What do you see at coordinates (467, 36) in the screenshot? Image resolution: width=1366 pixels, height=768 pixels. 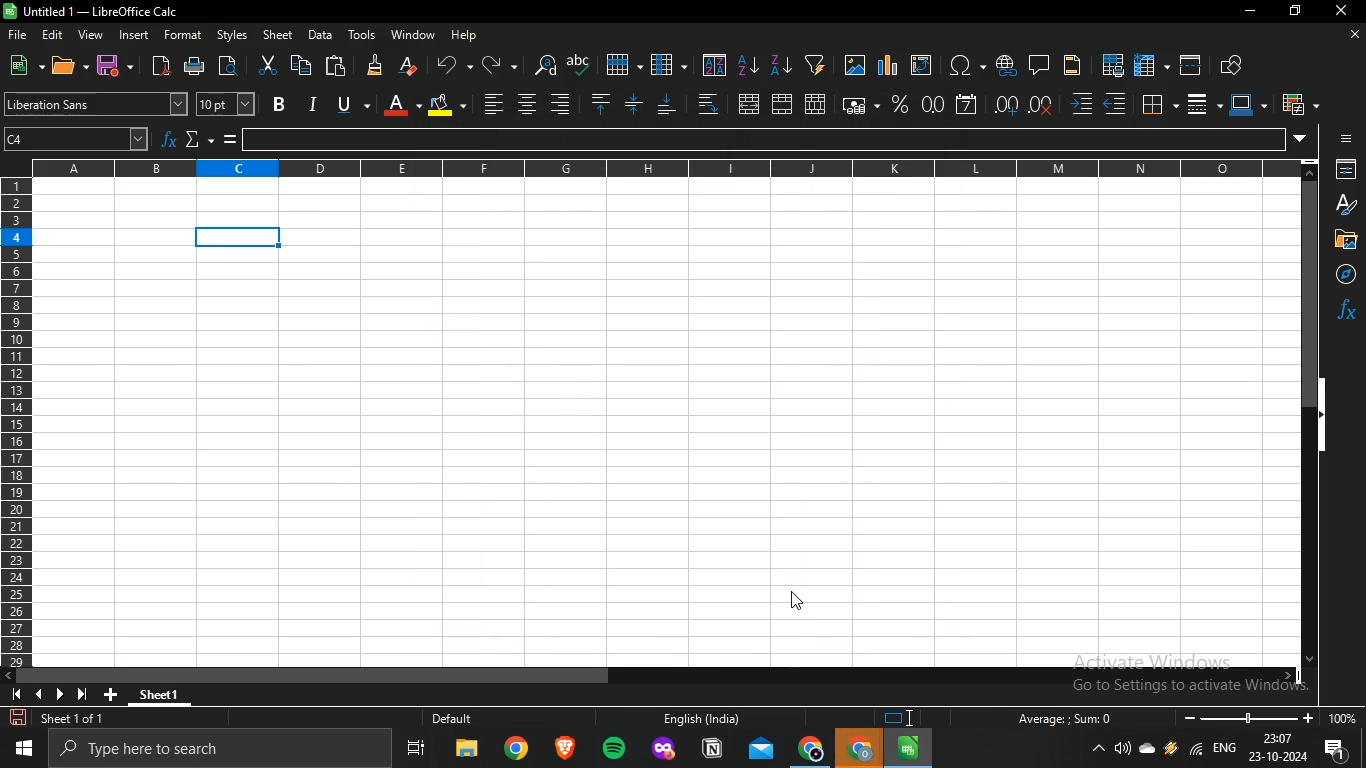 I see `help` at bounding box center [467, 36].